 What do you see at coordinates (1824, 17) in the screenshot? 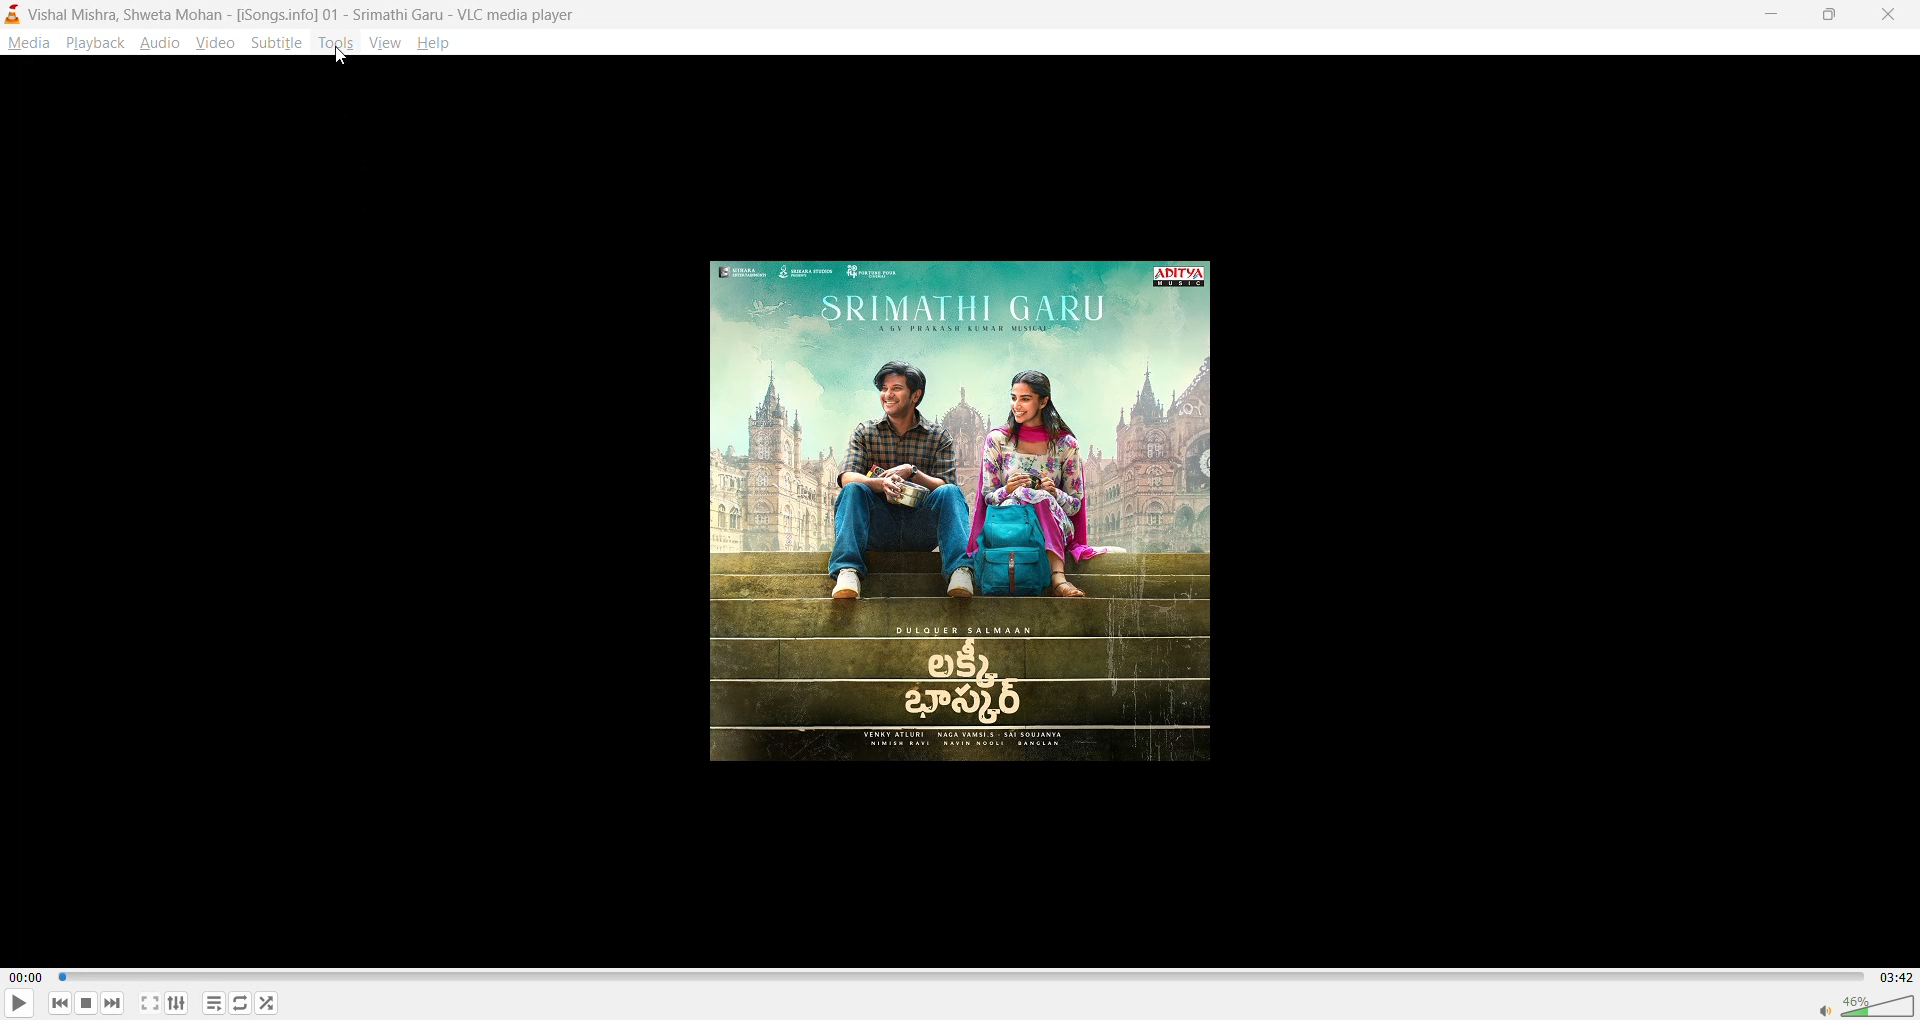
I see `maximize` at bounding box center [1824, 17].